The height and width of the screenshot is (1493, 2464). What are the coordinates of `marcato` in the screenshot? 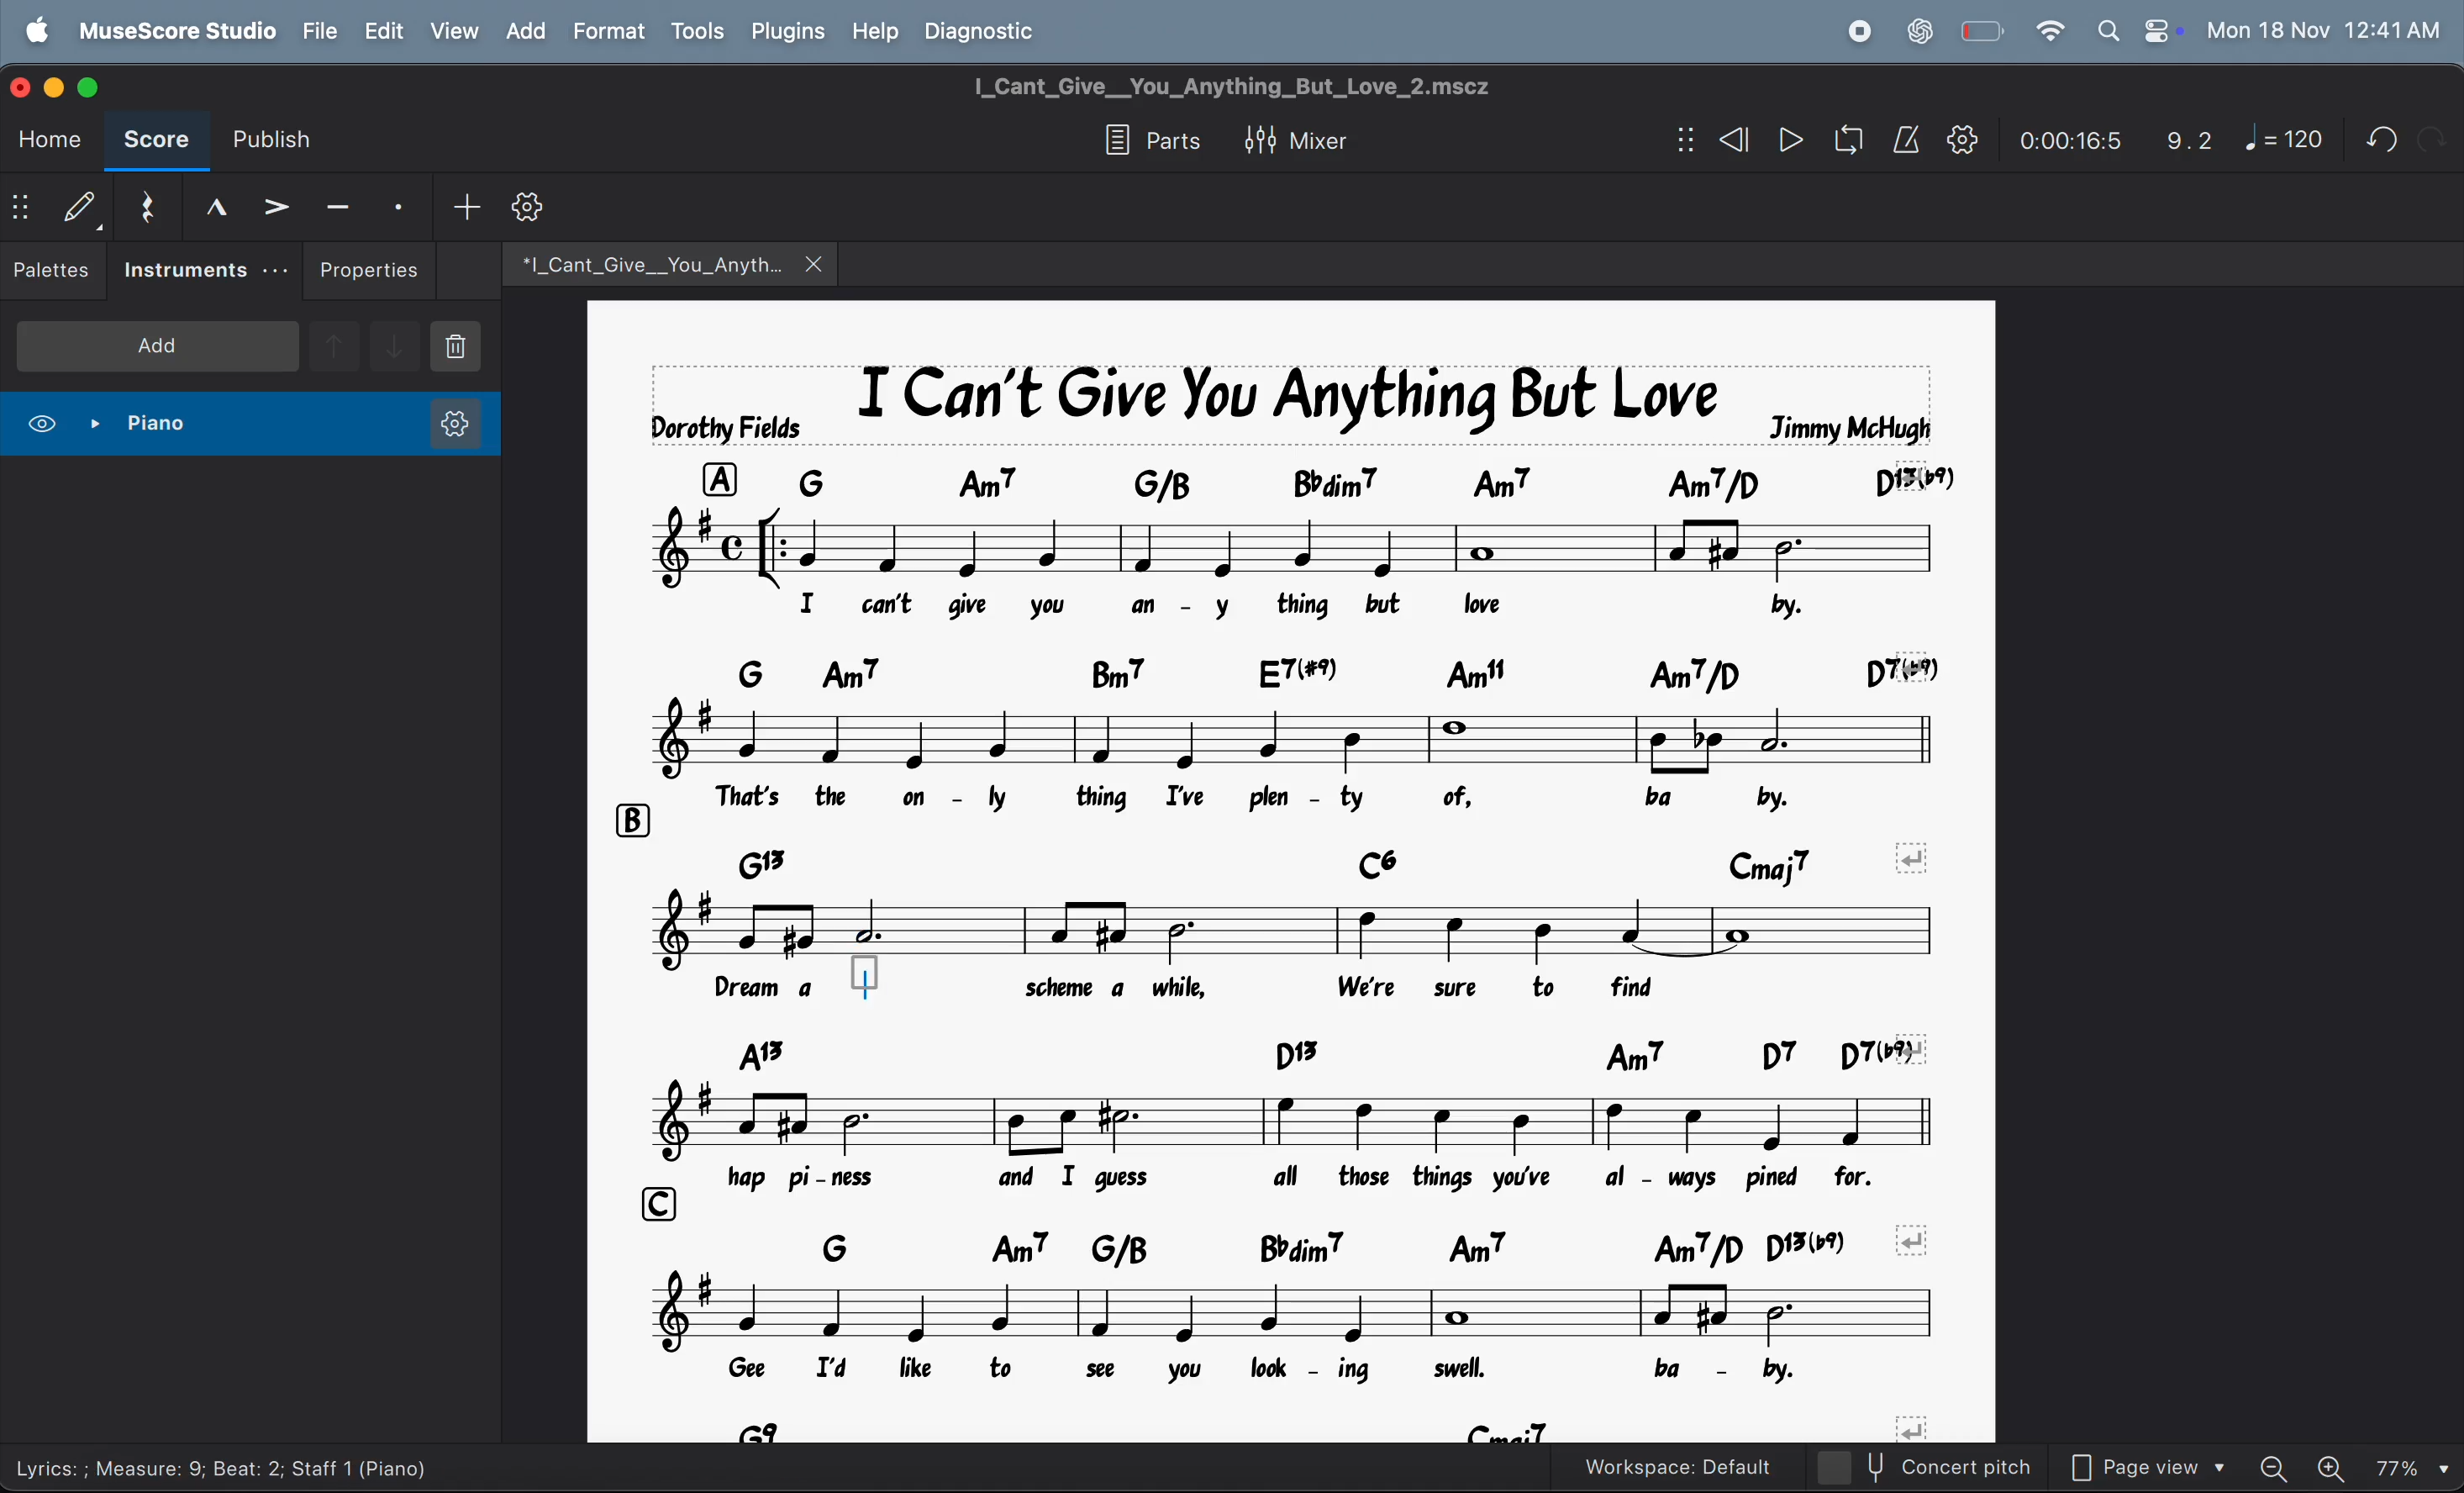 It's located at (207, 205).